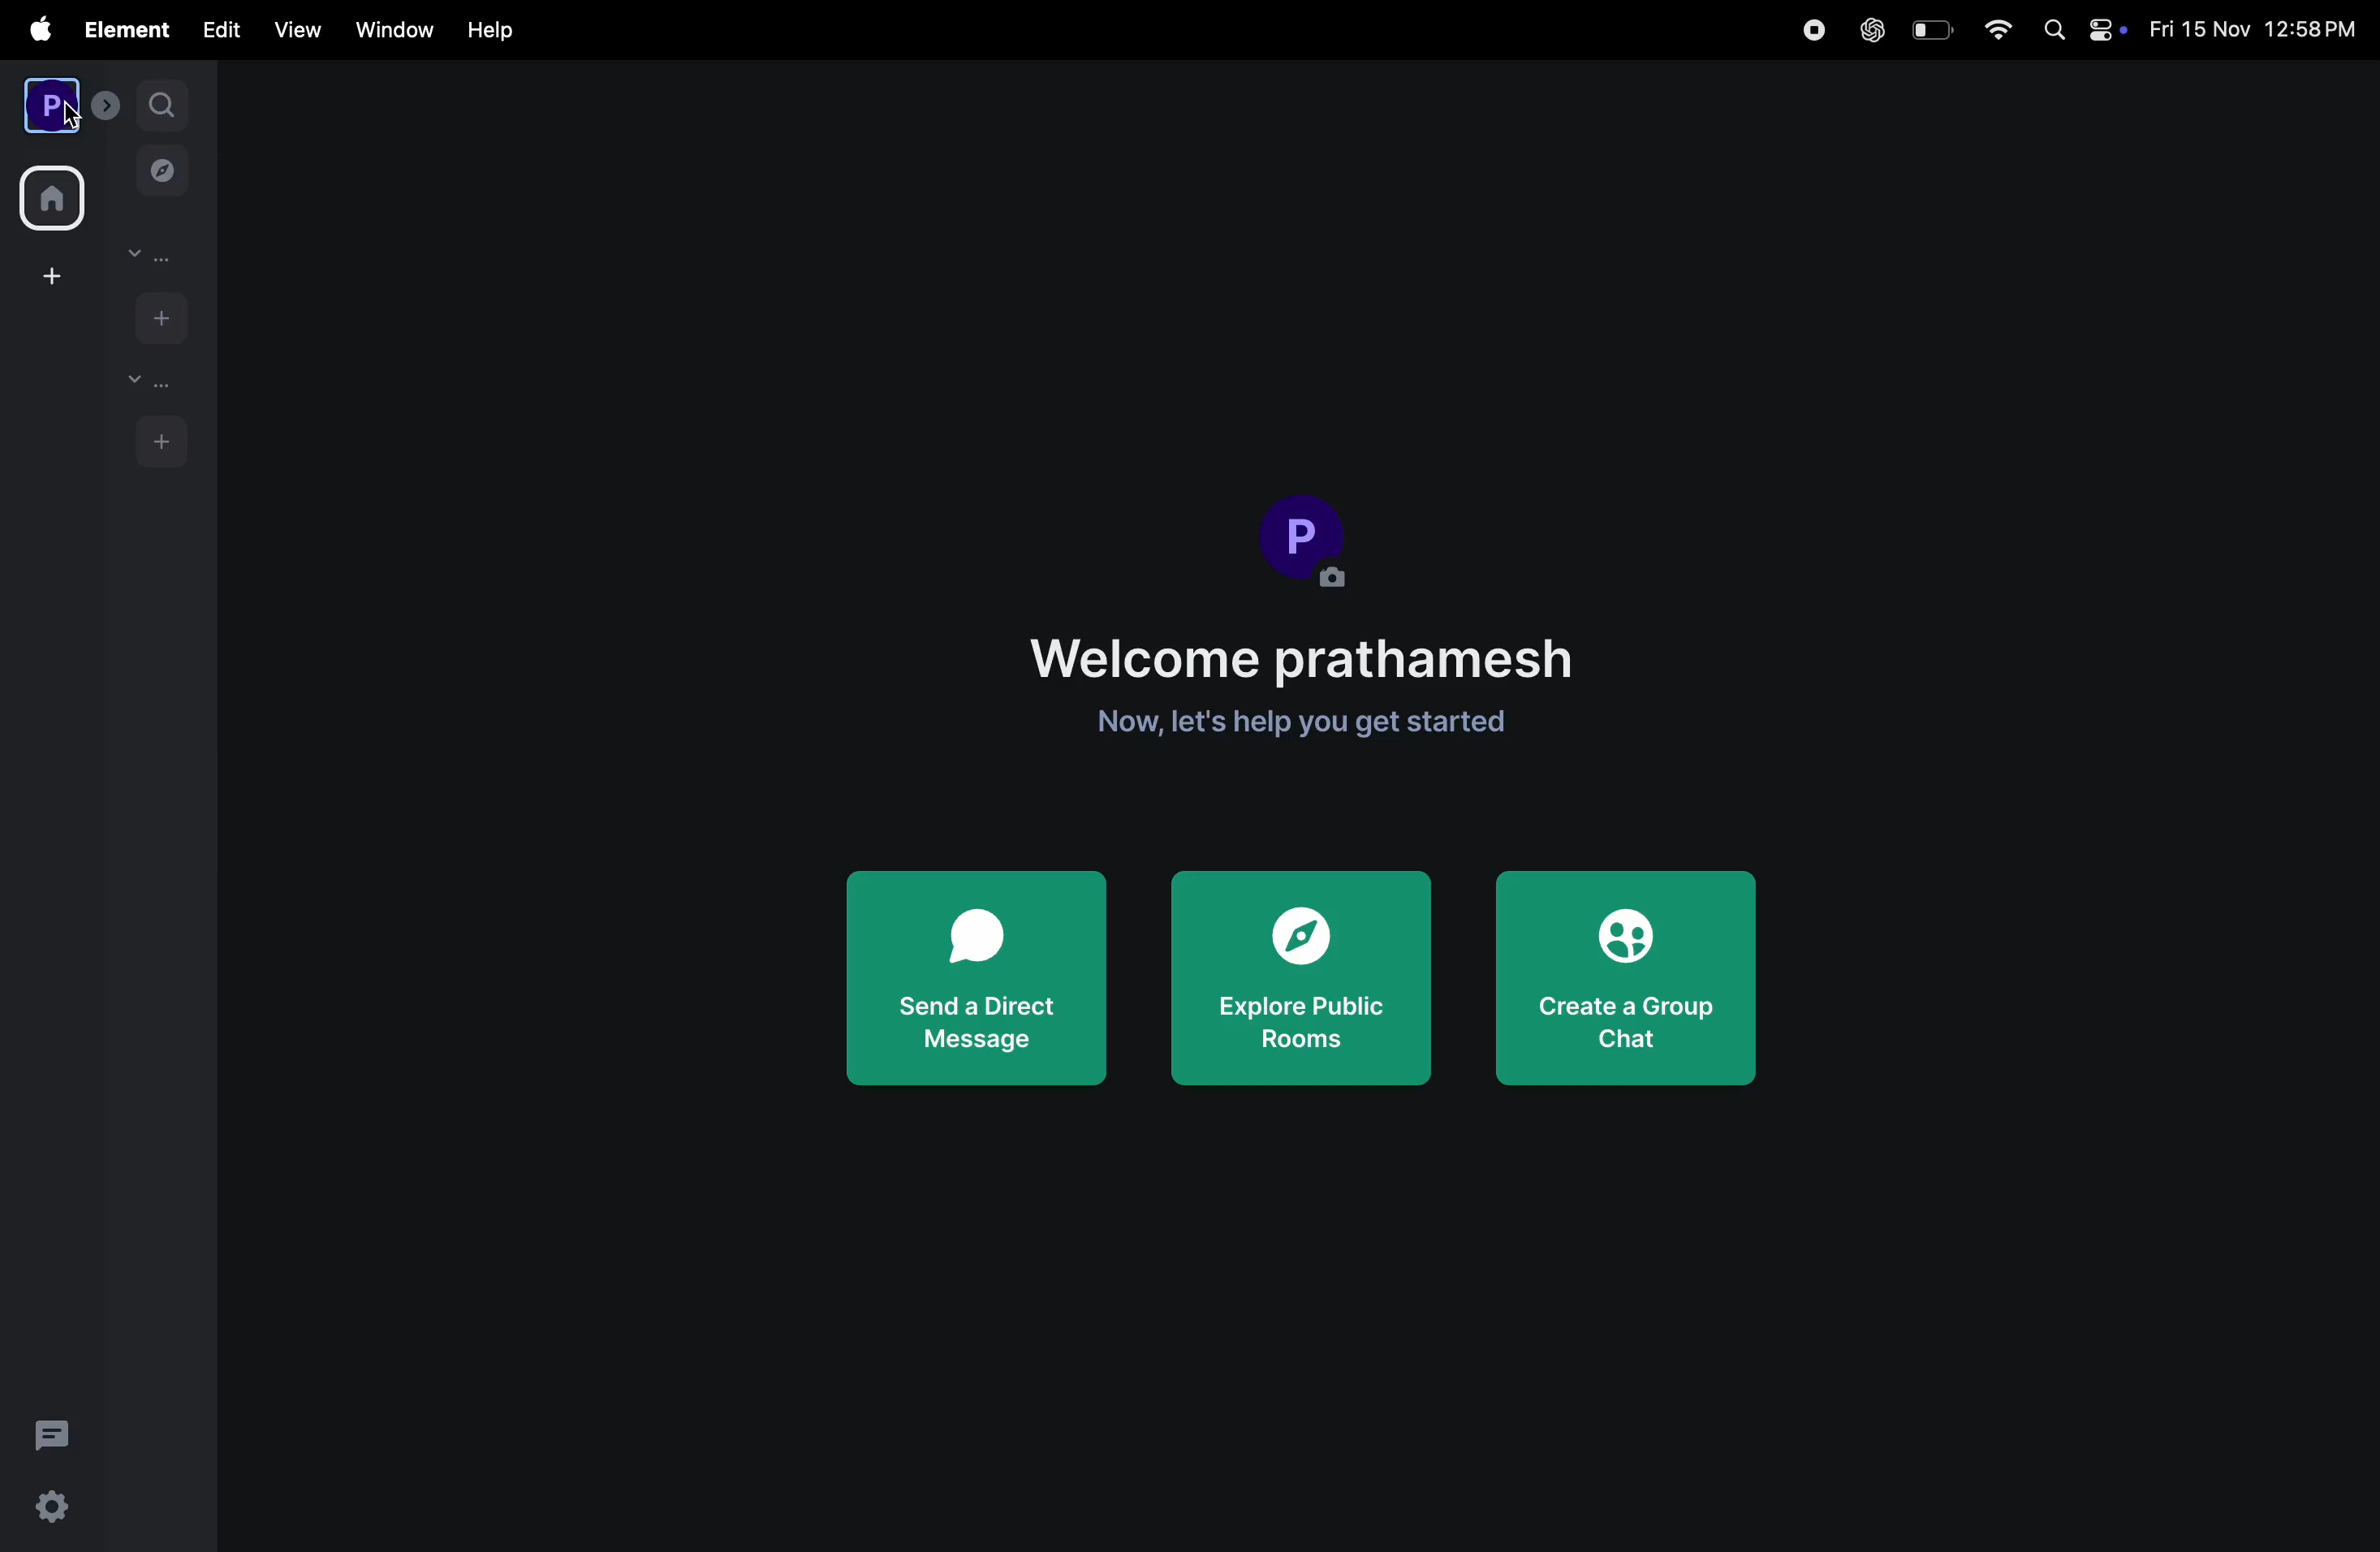  I want to click on cursor, so click(65, 126).